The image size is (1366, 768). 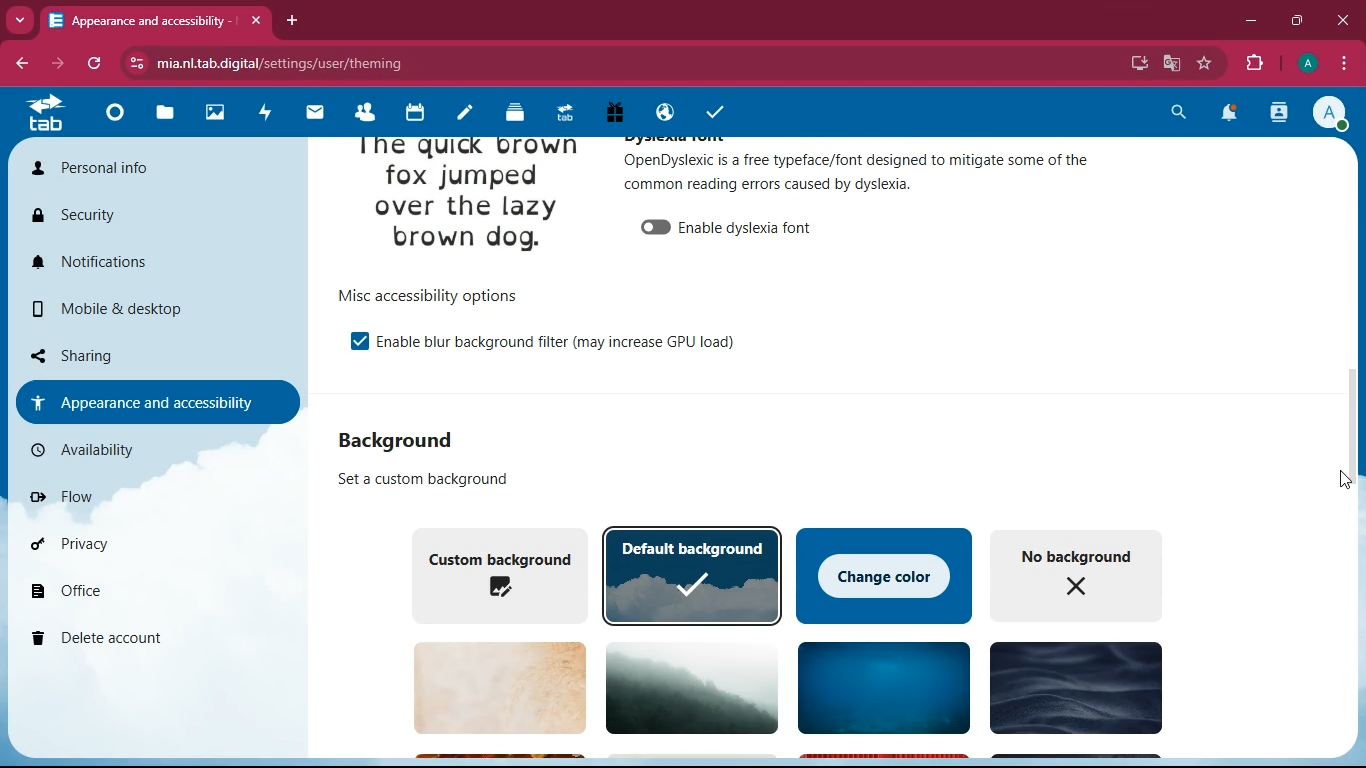 What do you see at coordinates (412, 115) in the screenshot?
I see `calendar` at bounding box center [412, 115].